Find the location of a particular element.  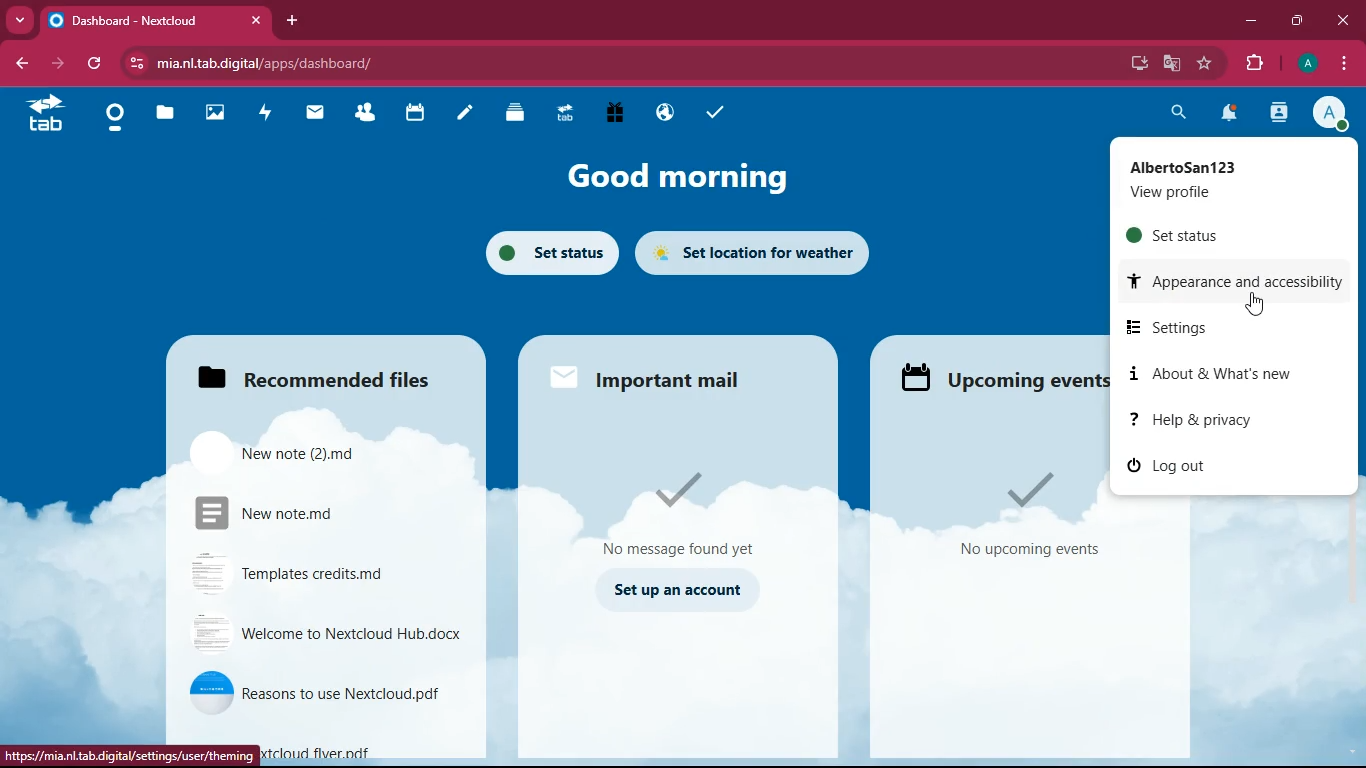

menu is located at coordinates (1338, 63).